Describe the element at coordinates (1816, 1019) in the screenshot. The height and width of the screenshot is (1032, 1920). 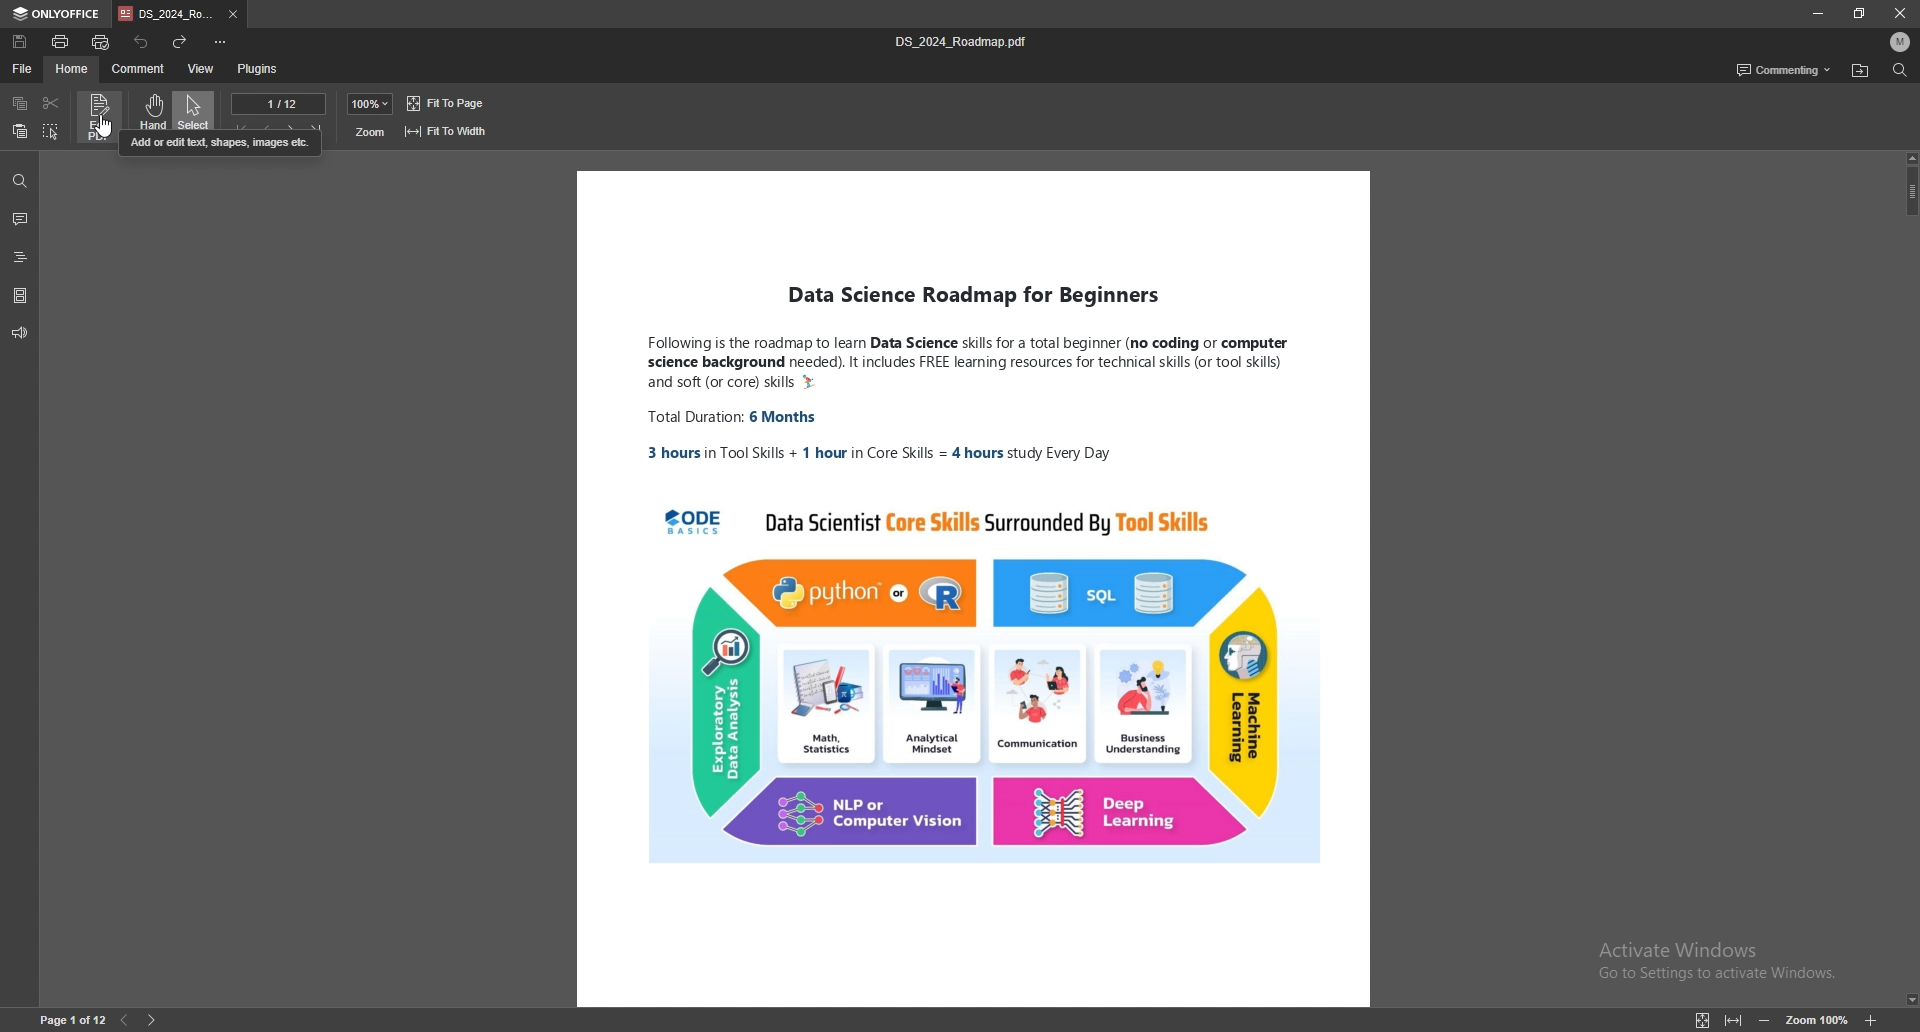
I see `zoom` at that location.